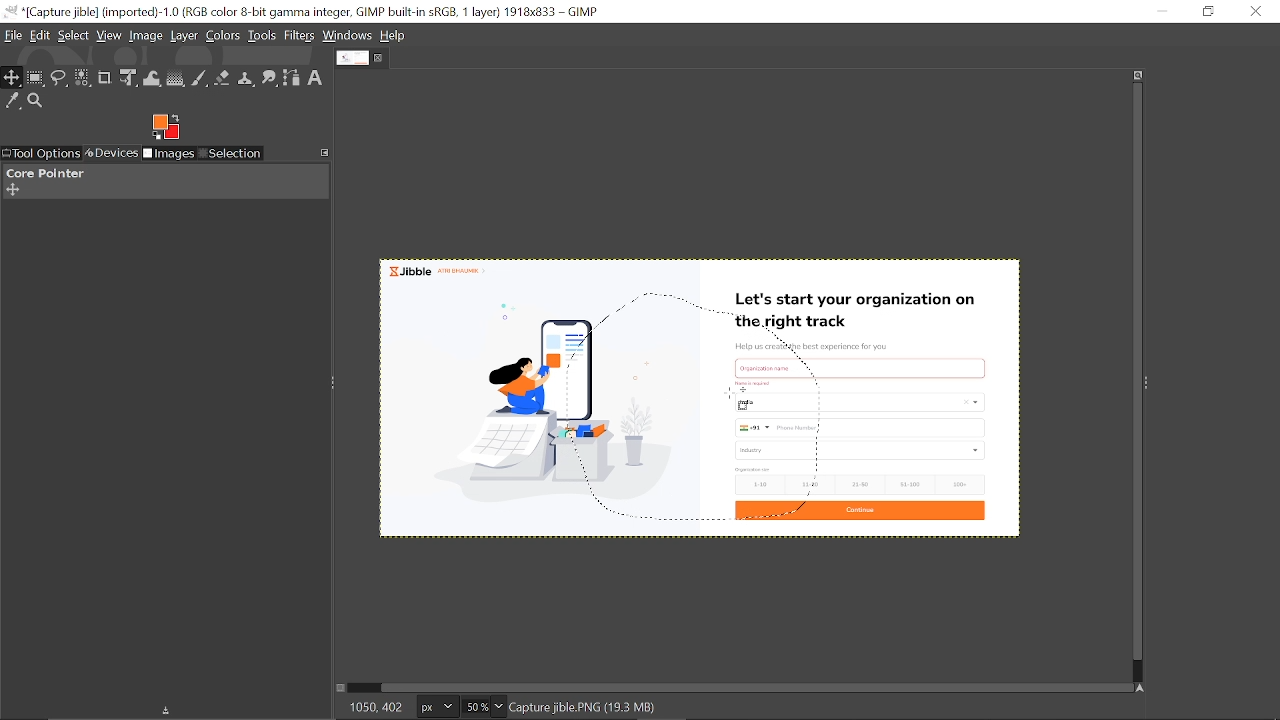 Image resolution: width=1280 pixels, height=720 pixels. I want to click on 11-20, so click(814, 483).